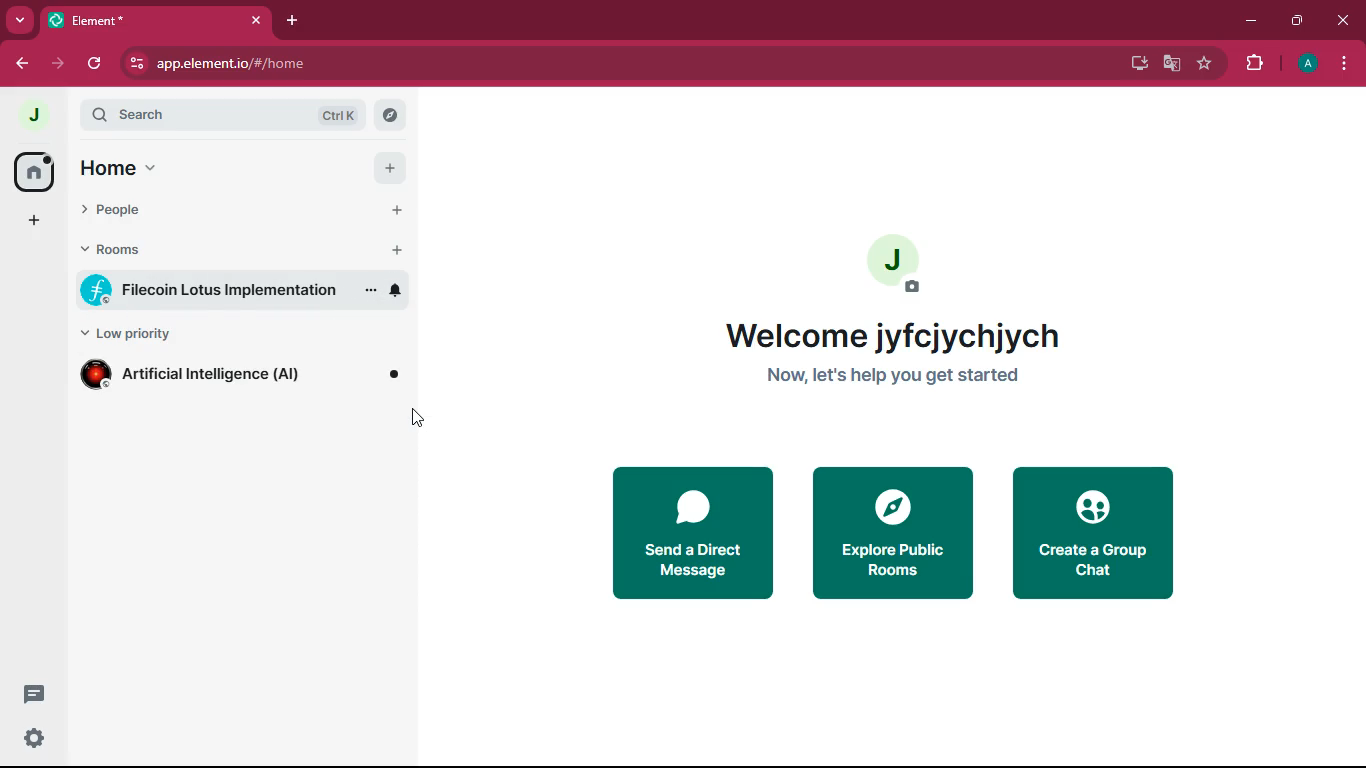 The image size is (1366, 768). Describe the element at coordinates (129, 250) in the screenshot. I see `rooms` at that location.